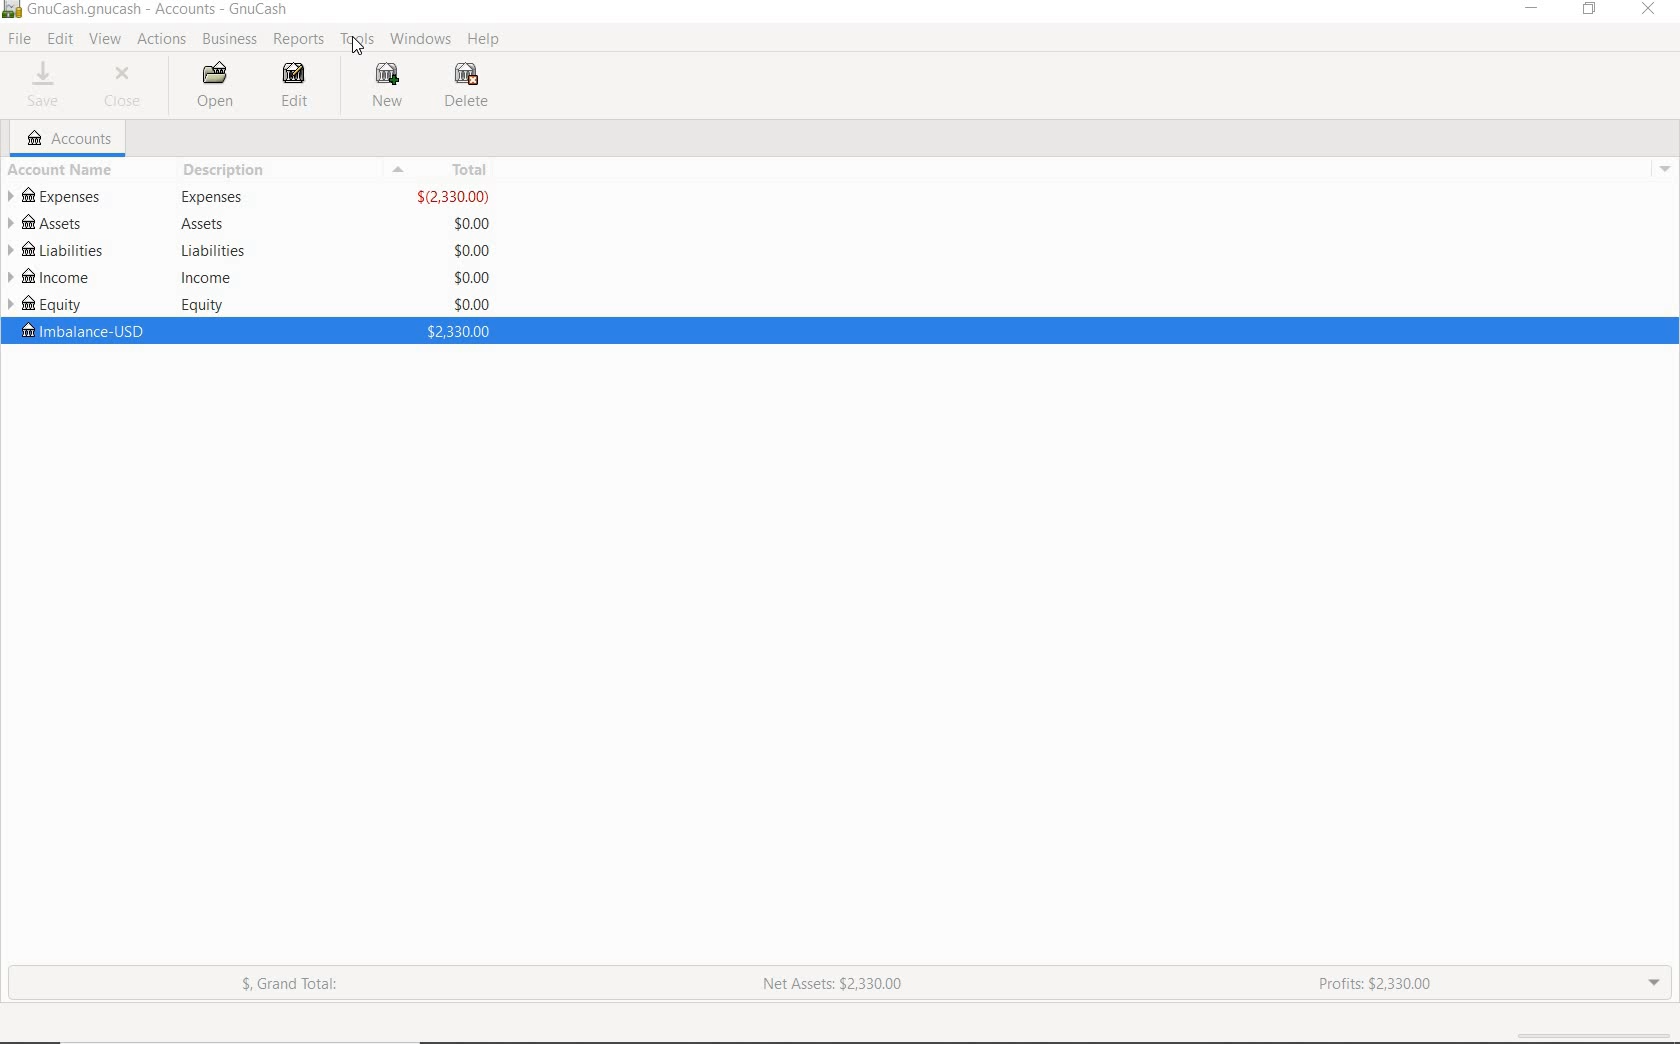  I want to click on imbalance-USD, so click(253, 333).